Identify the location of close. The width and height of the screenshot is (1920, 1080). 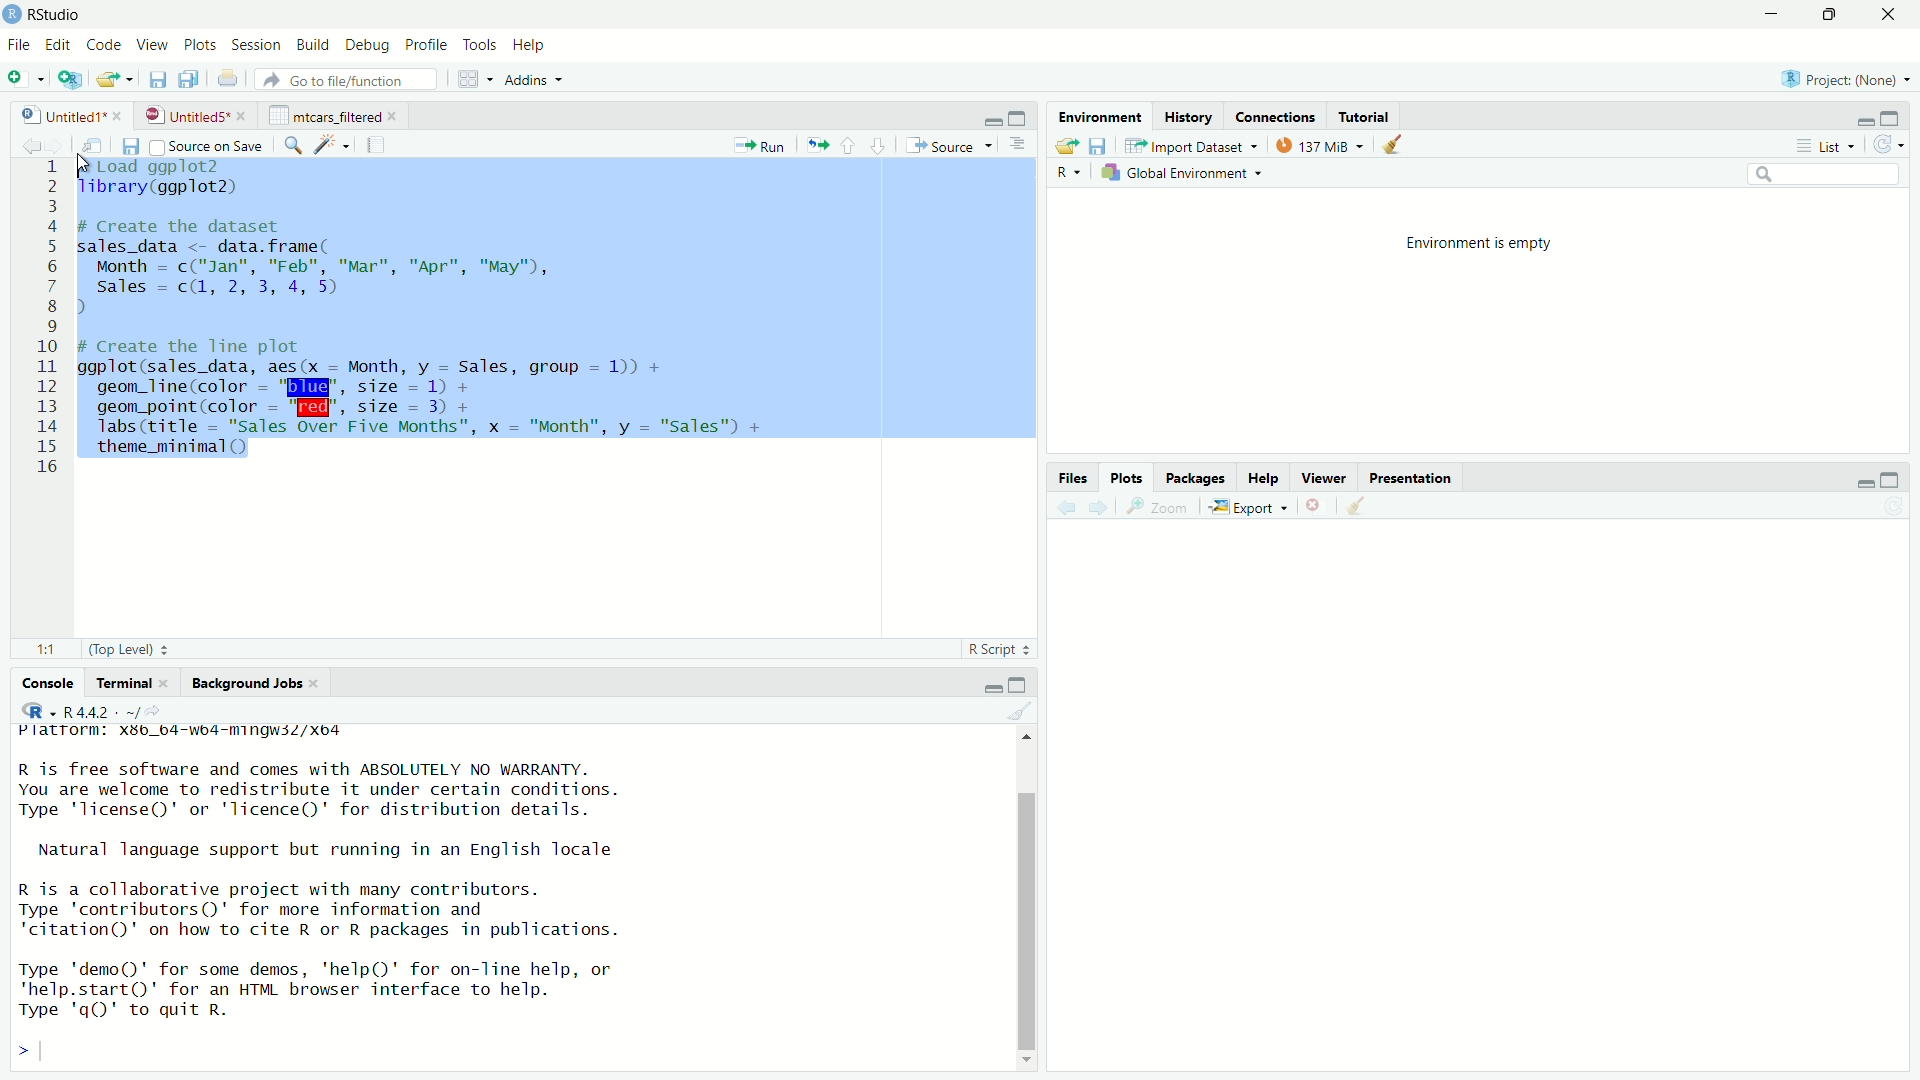
(171, 683).